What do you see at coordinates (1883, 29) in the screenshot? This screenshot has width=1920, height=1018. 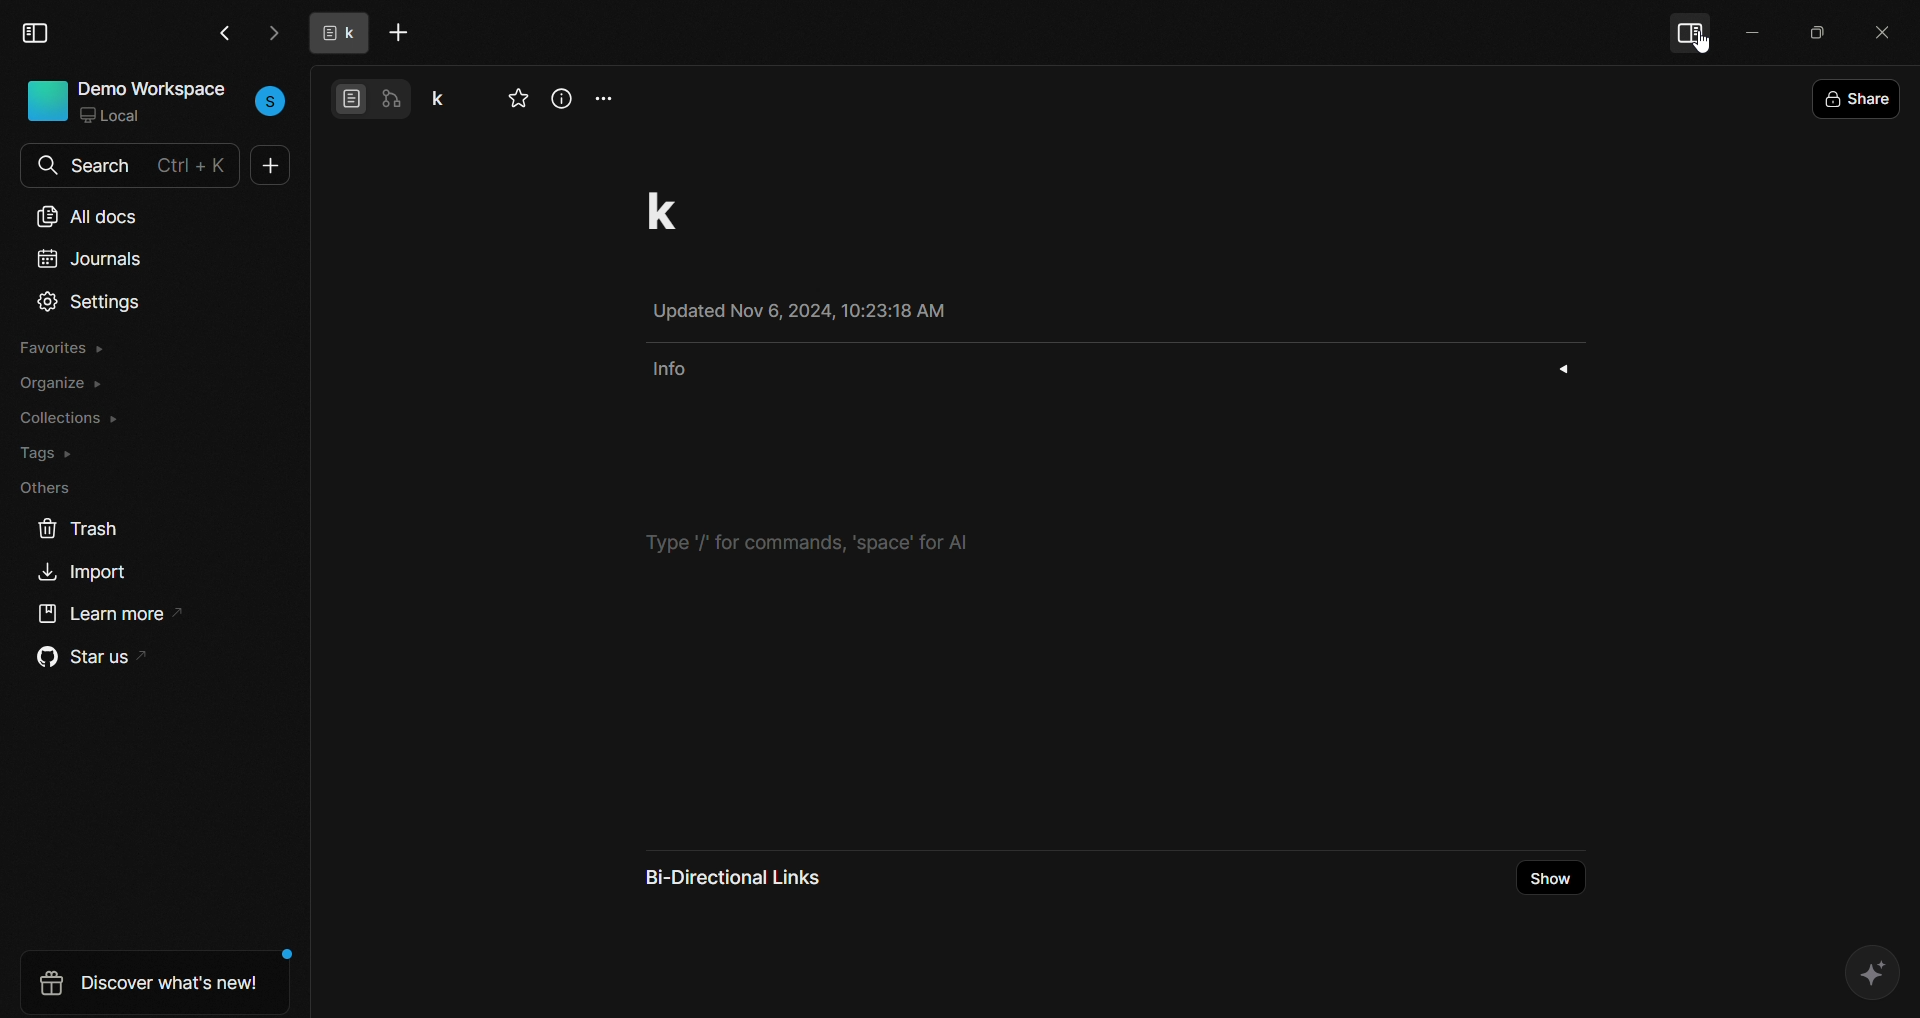 I see `close` at bounding box center [1883, 29].